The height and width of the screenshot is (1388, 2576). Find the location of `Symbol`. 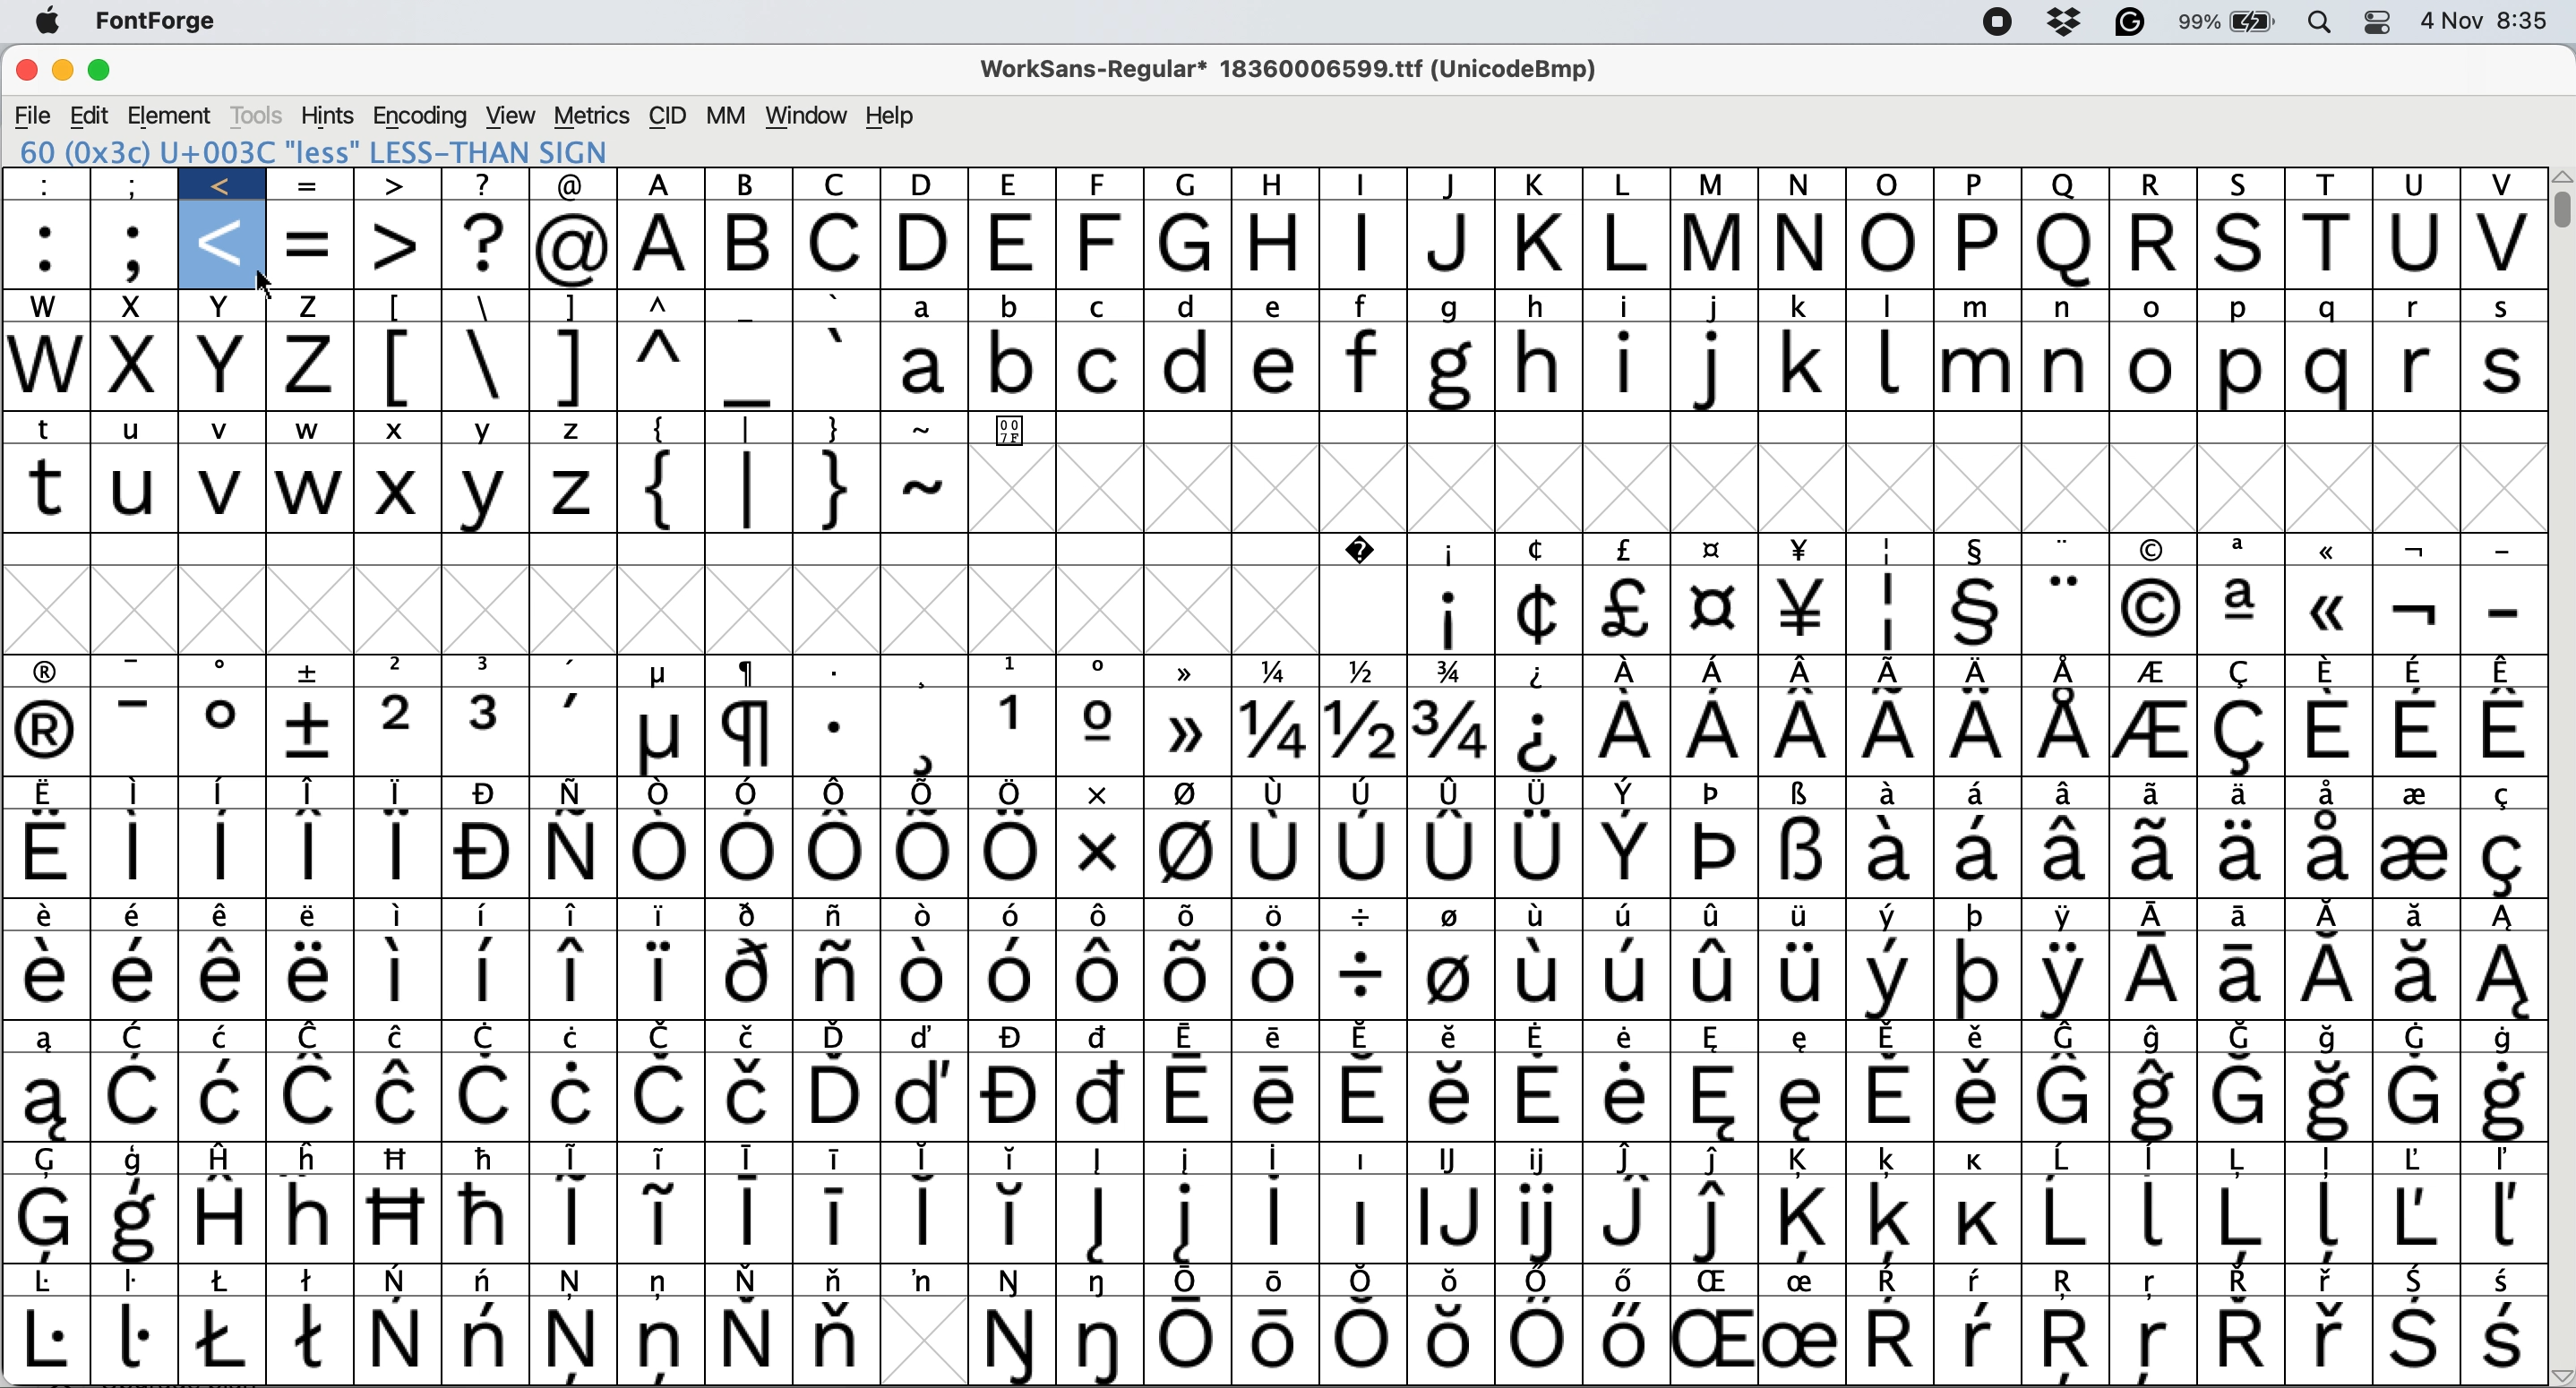

Symbol is located at coordinates (1012, 1097).